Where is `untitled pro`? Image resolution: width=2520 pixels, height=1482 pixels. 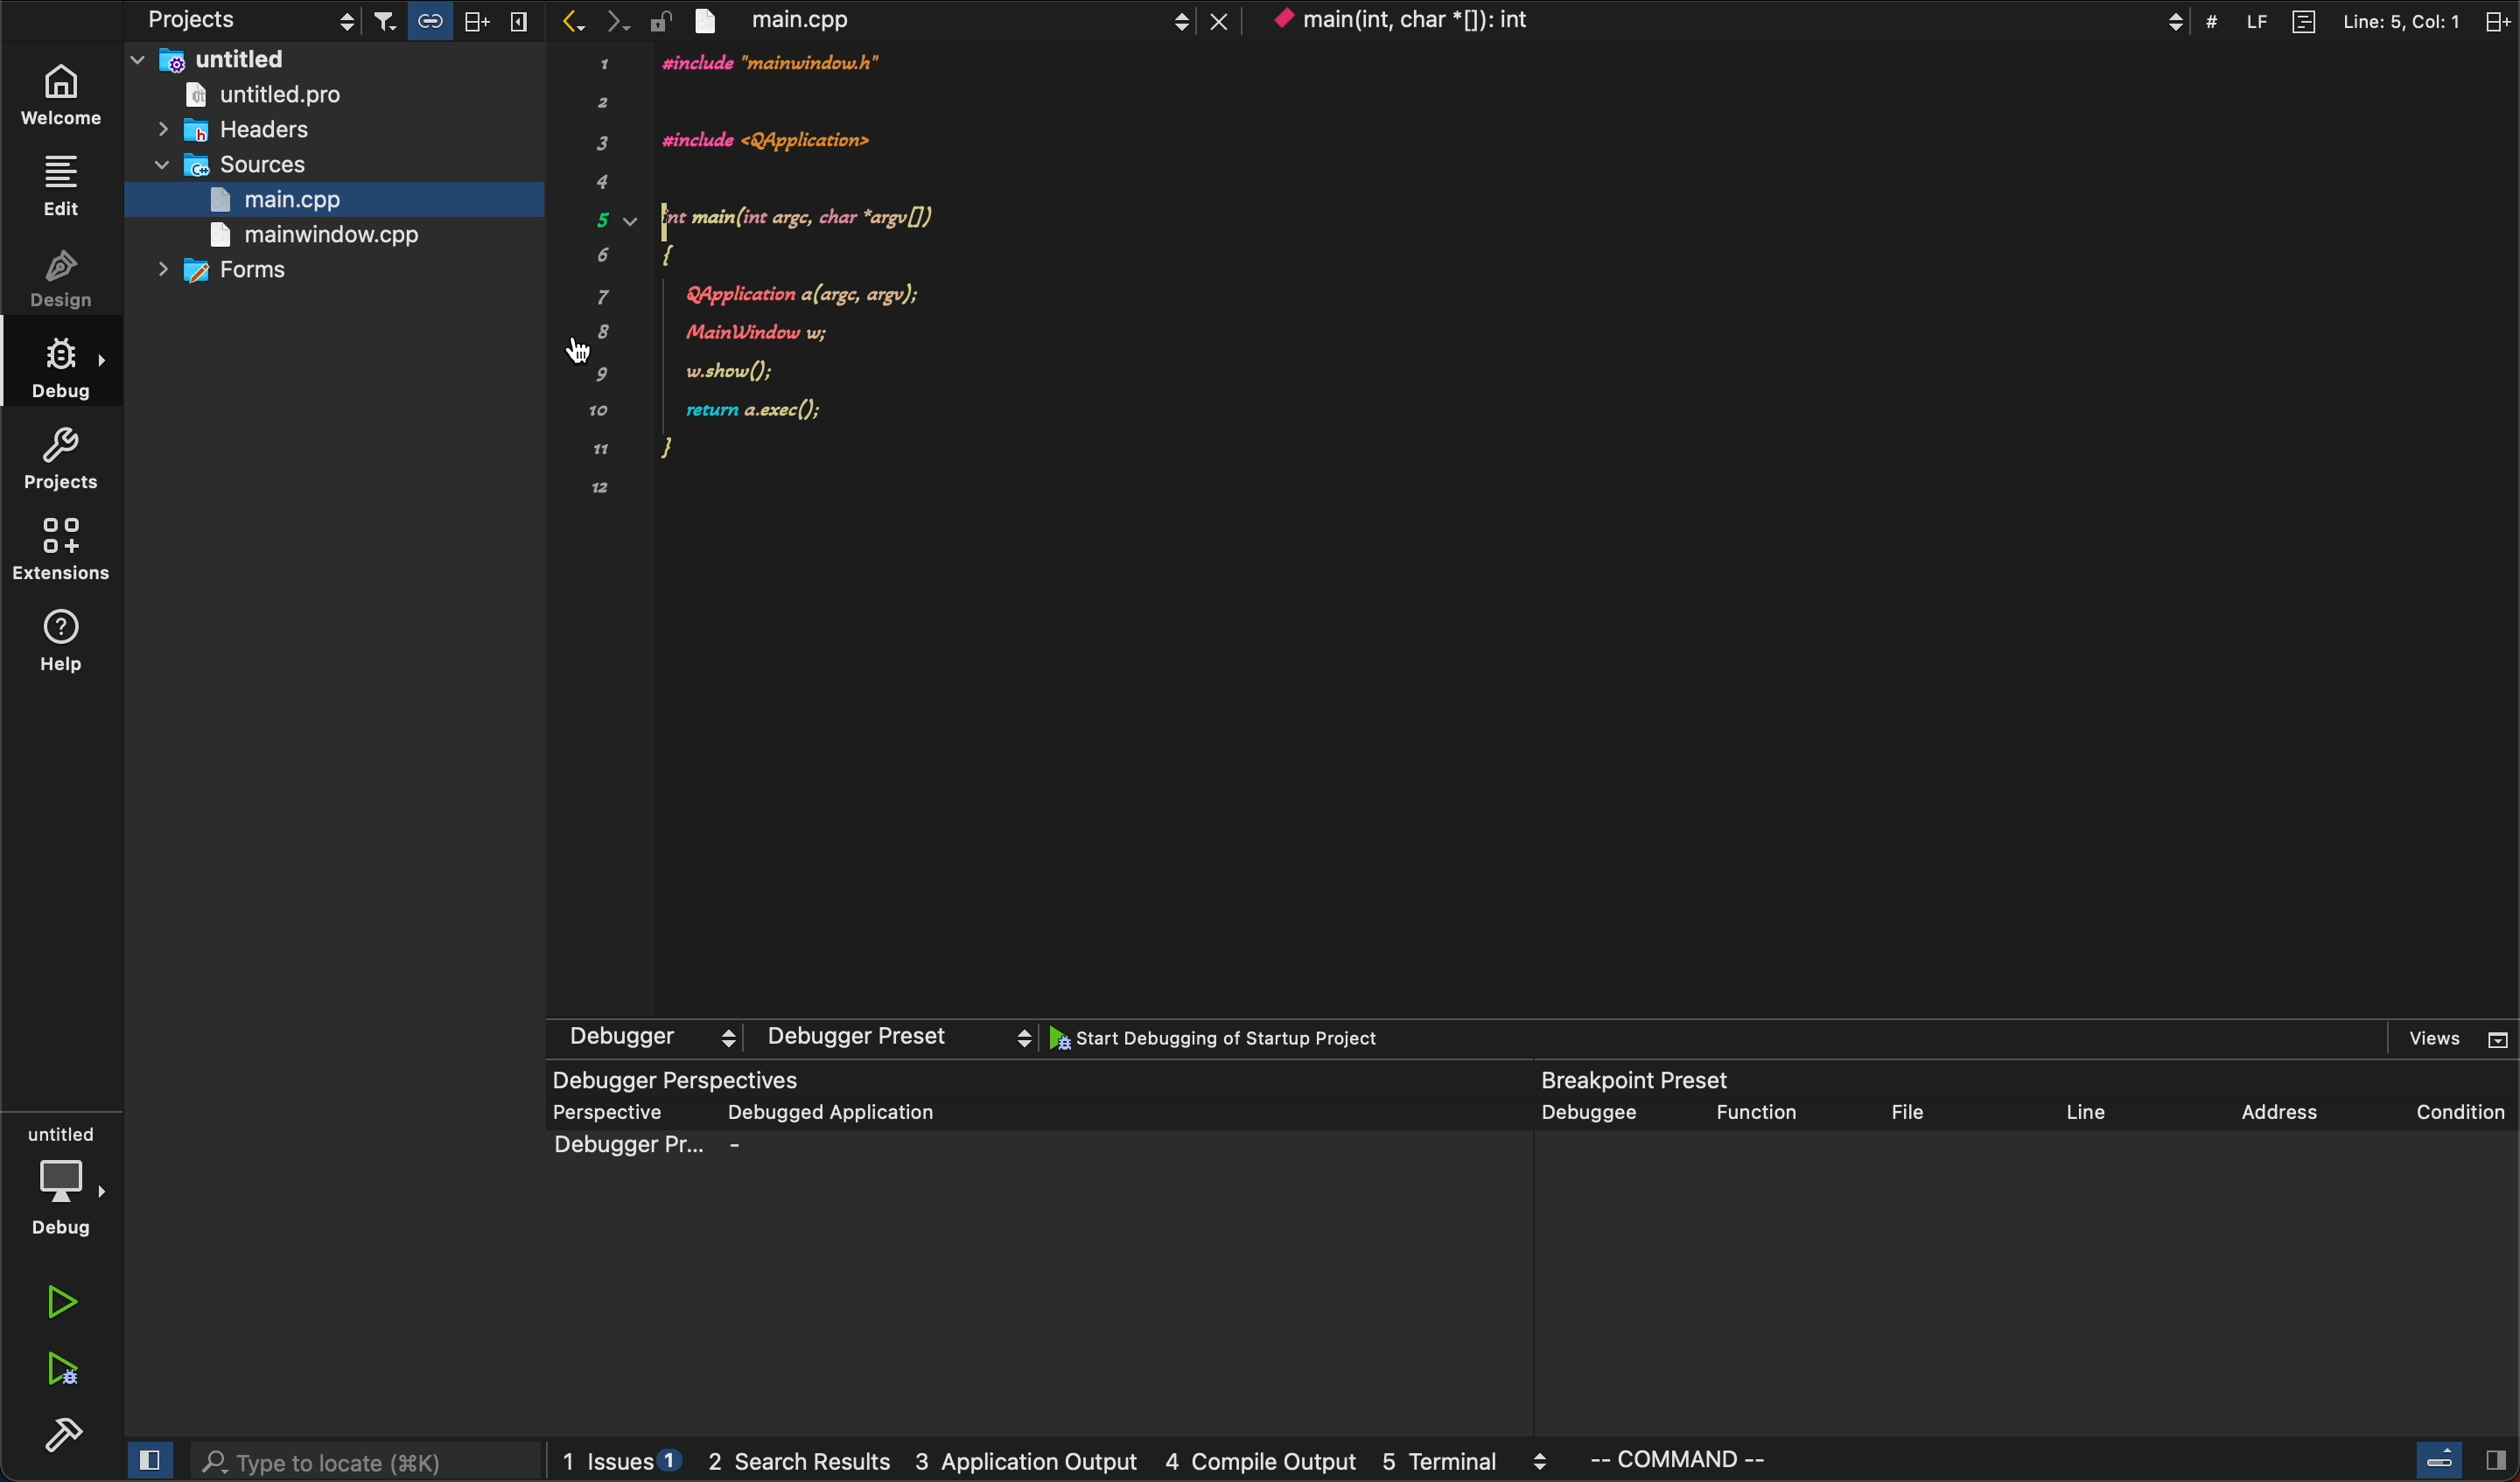
untitled pro is located at coordinates (303, 96).